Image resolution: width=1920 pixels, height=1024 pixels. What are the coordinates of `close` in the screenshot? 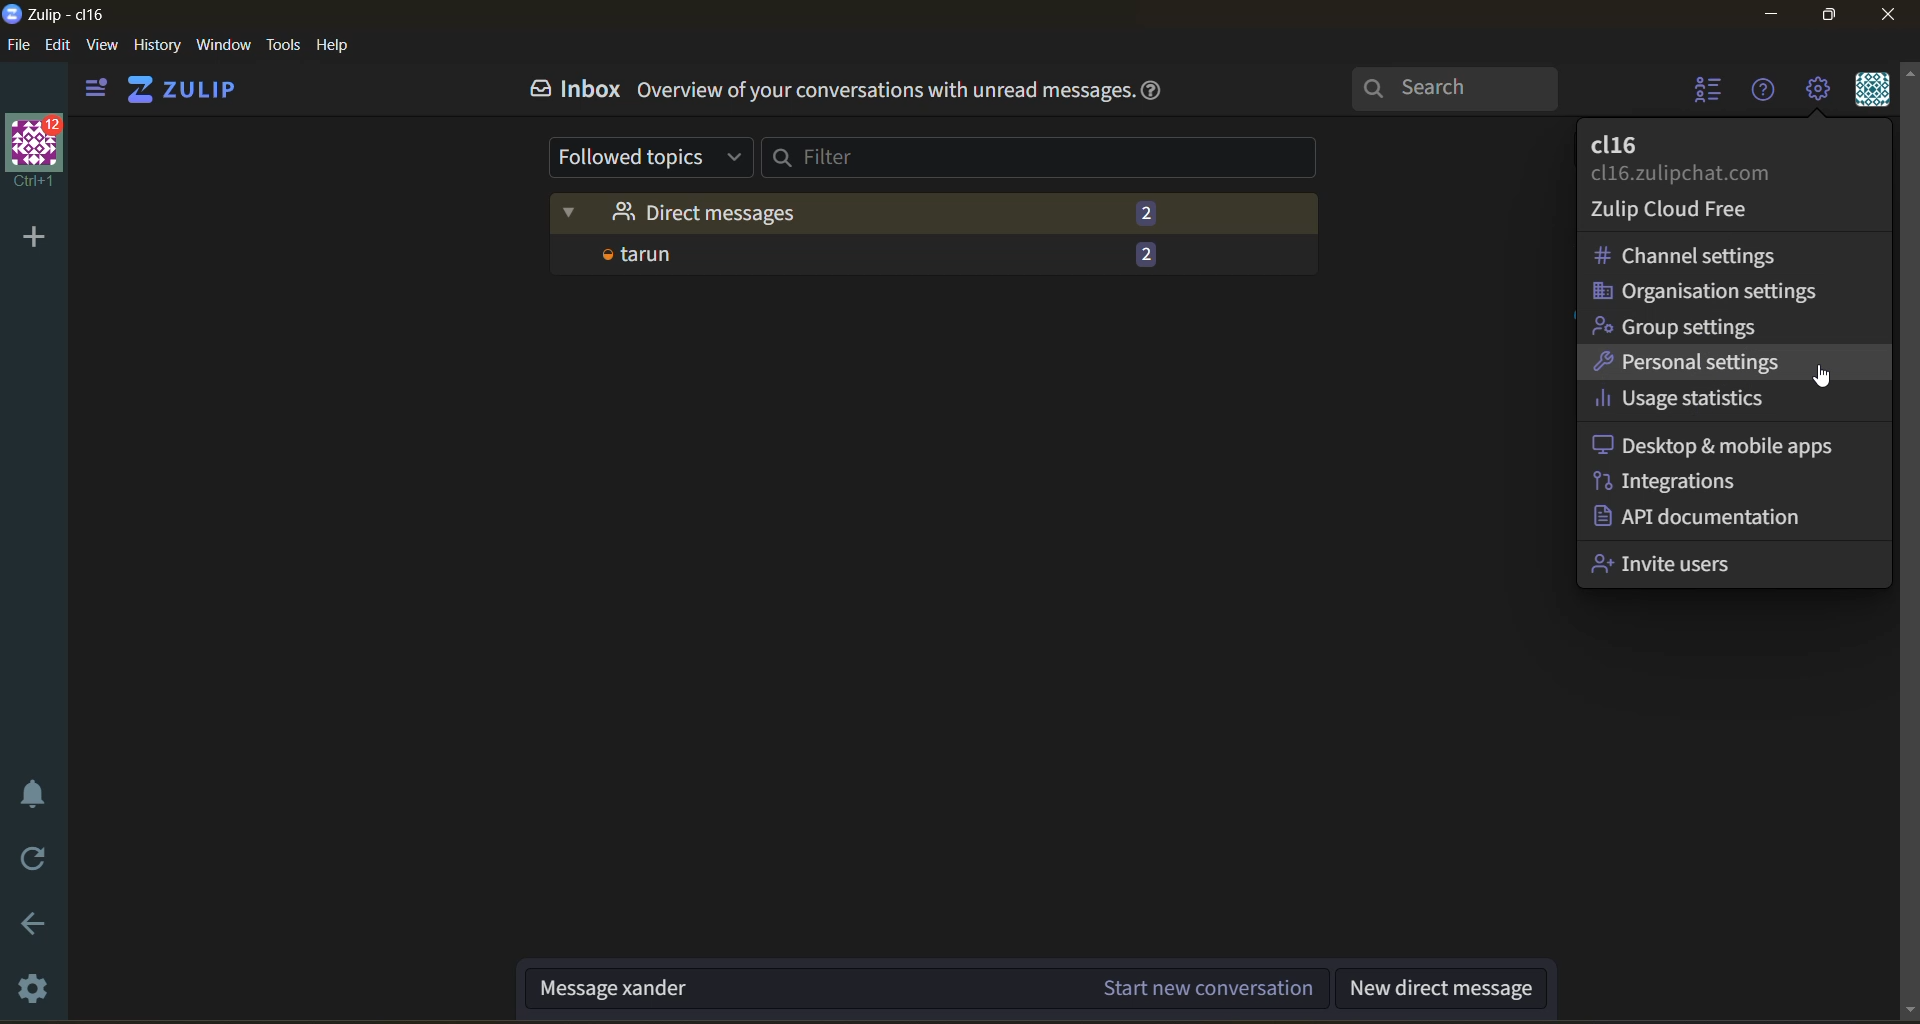 It's located at (1892, 15).